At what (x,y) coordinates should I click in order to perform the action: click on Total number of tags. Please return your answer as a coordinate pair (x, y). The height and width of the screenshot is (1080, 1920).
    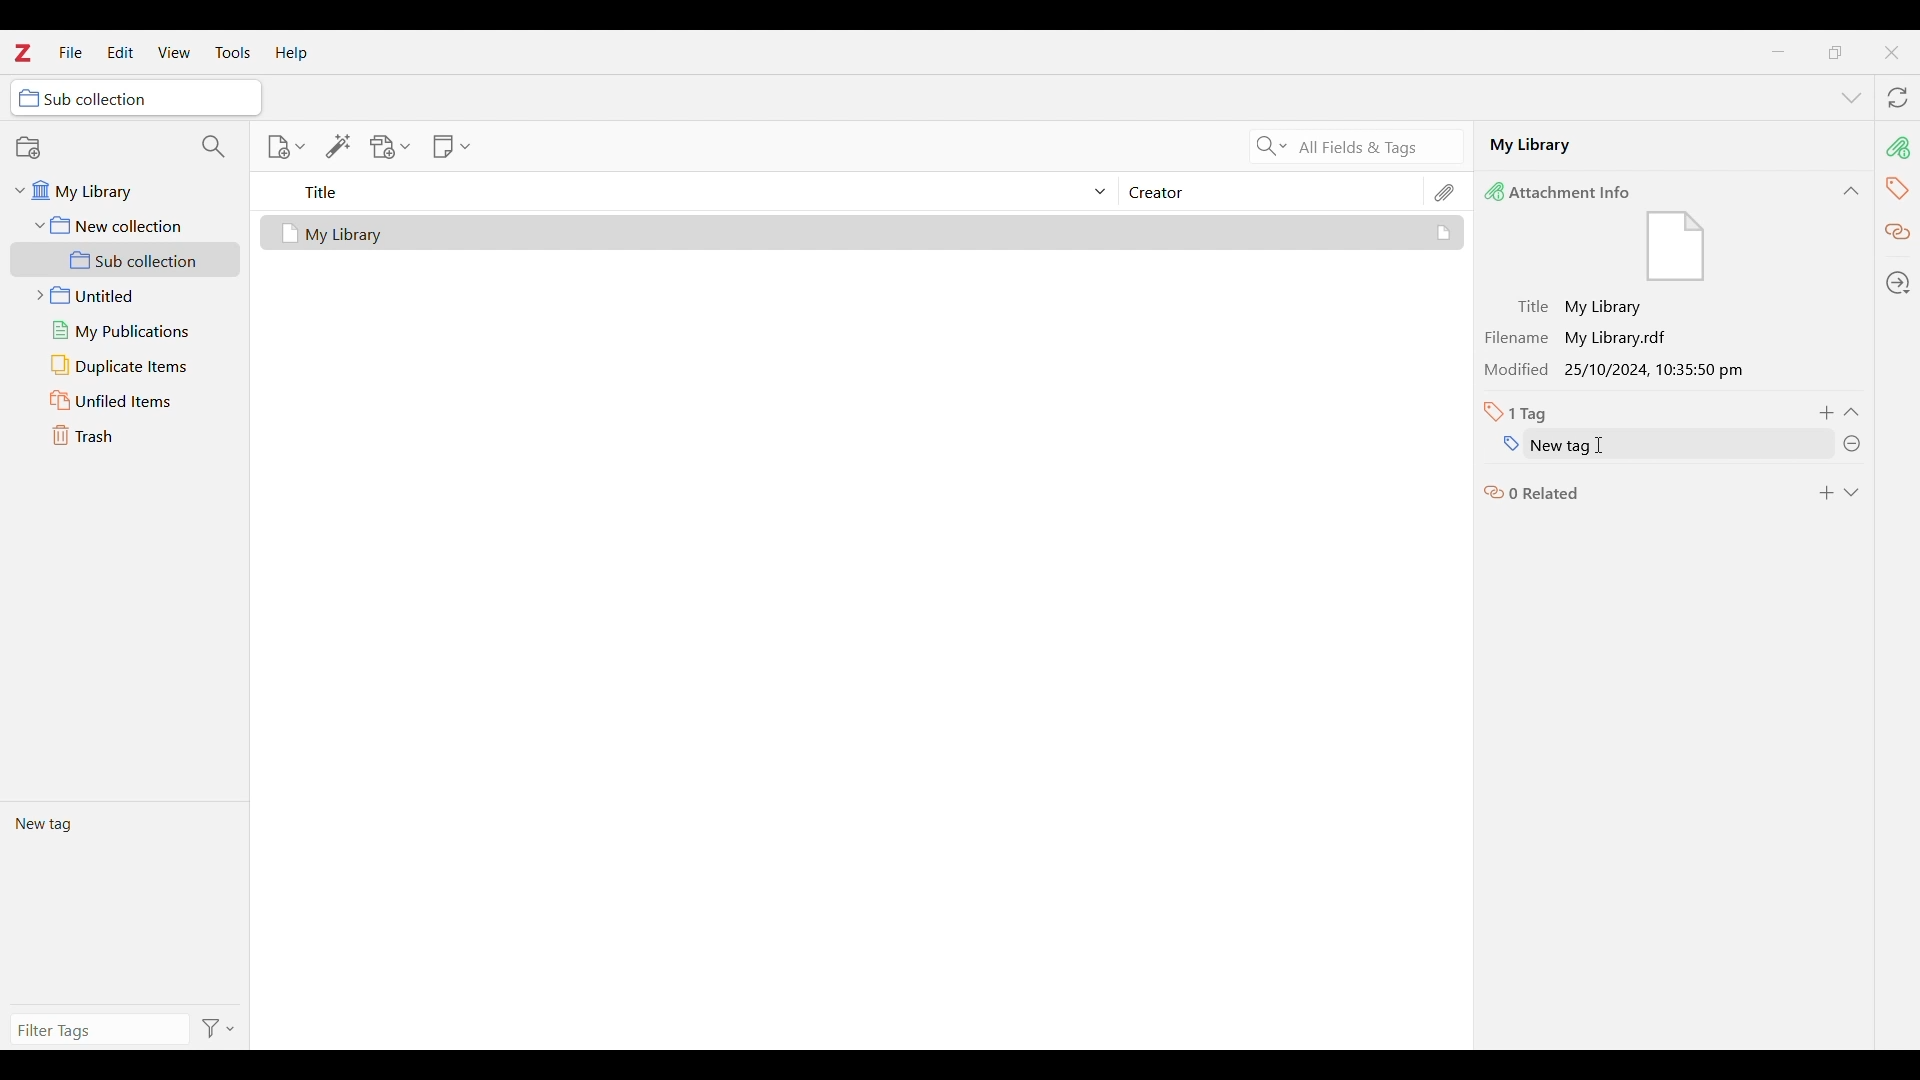
    Looking at the image, I should click on (1516, 412).